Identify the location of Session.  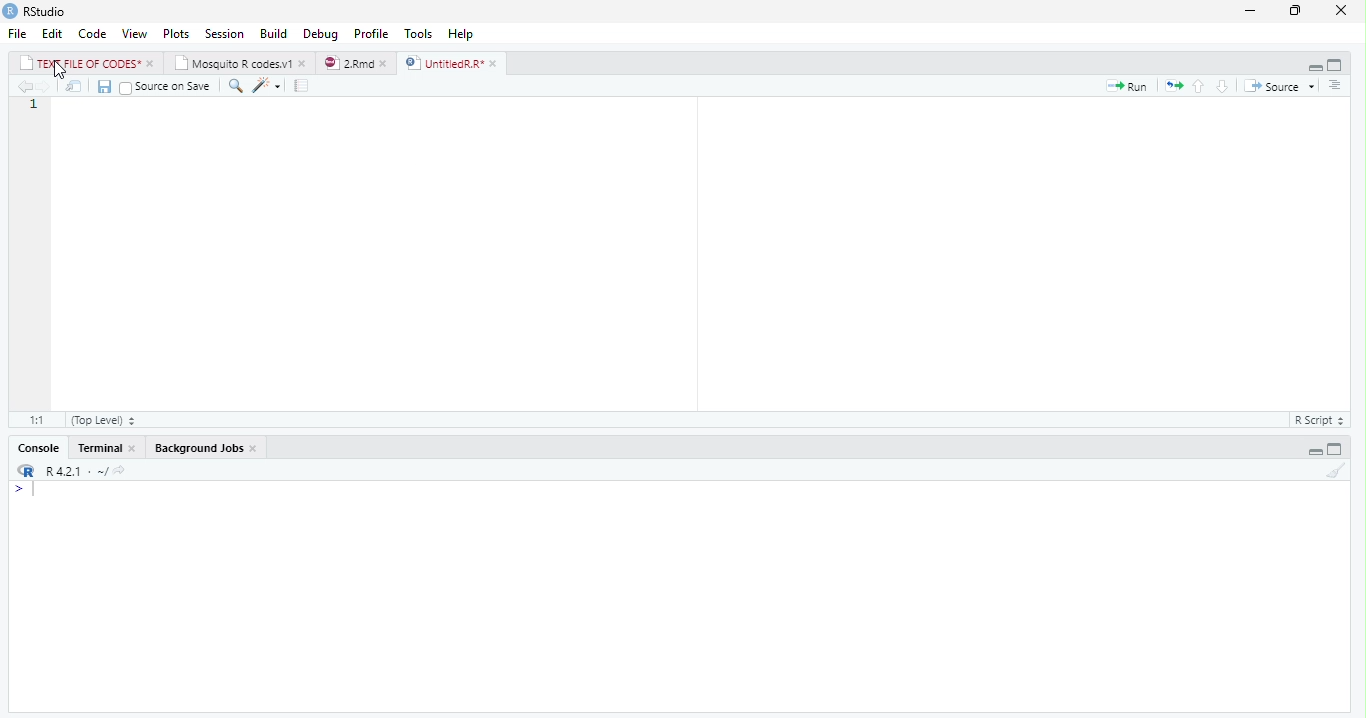
(226, 33).